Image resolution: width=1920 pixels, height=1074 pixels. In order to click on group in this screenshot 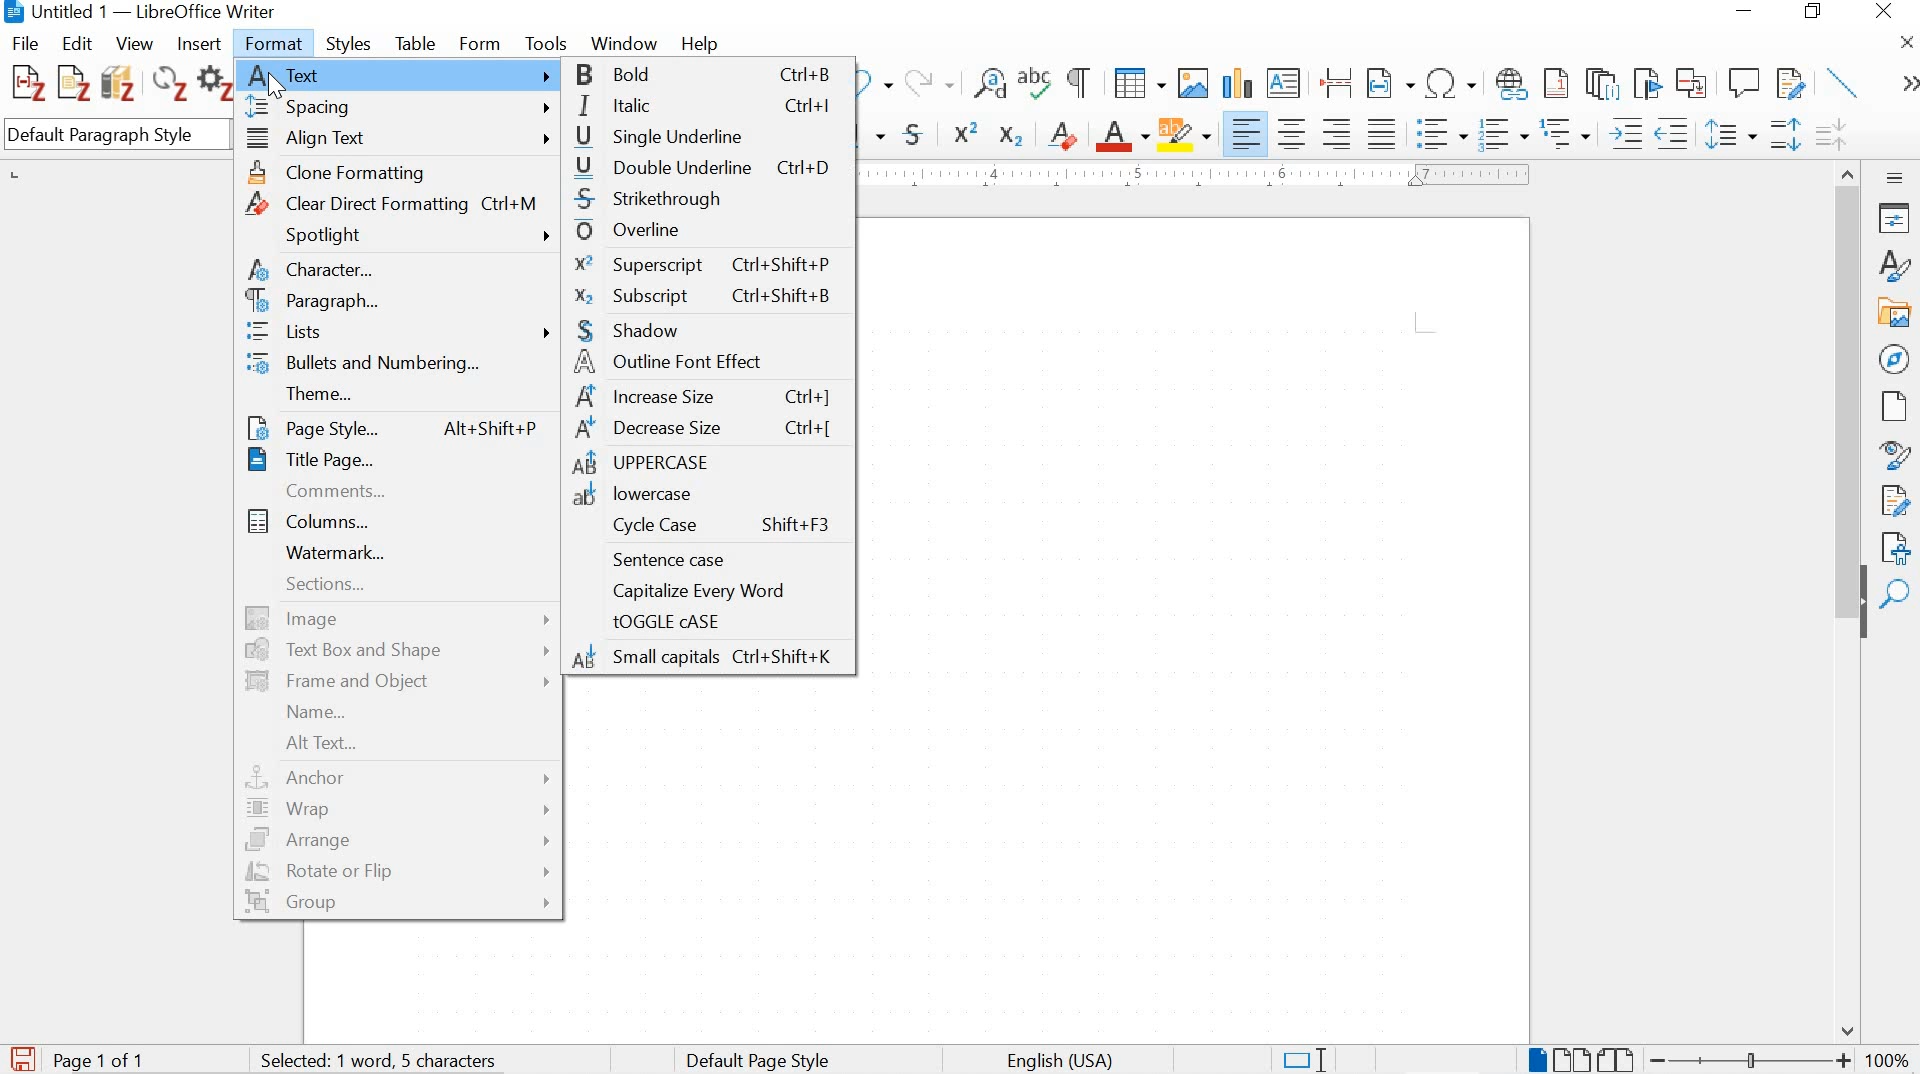, I will do `click(398, 905)`.